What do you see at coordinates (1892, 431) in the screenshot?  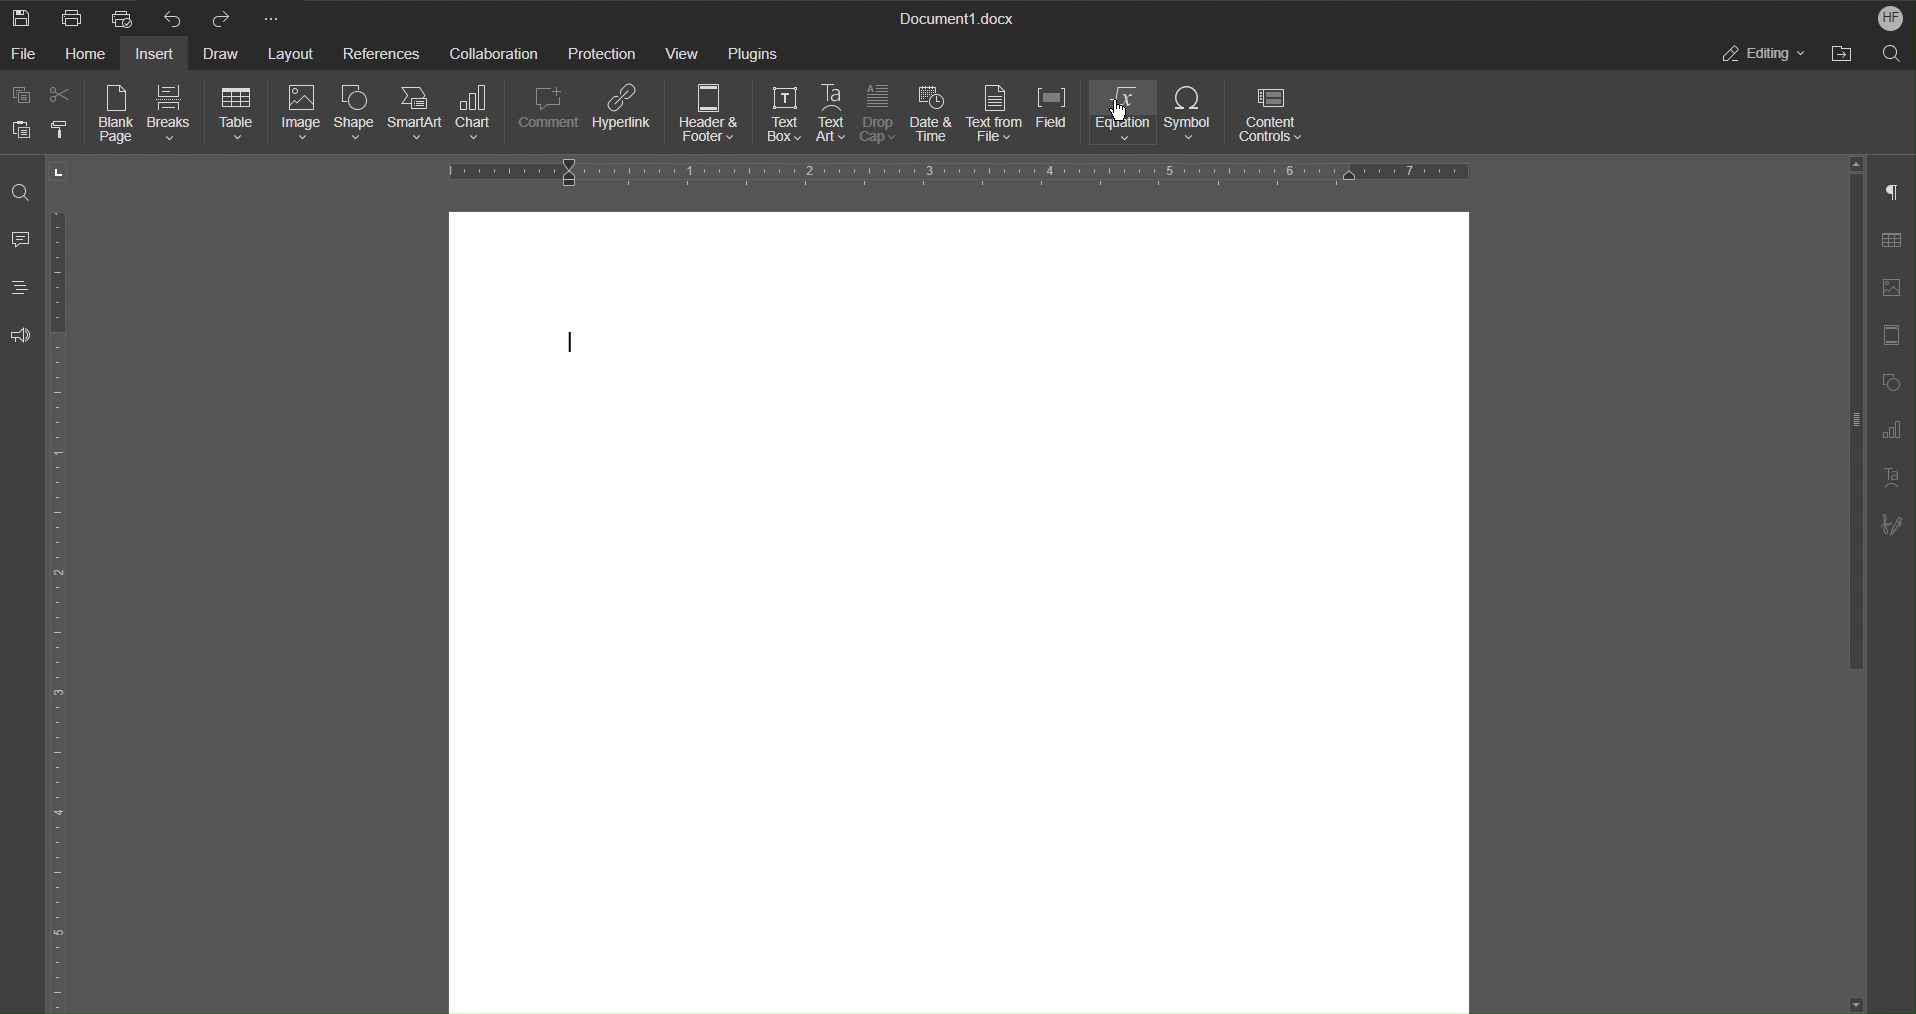 I see `Graph` at bounding box center [1892, 431].